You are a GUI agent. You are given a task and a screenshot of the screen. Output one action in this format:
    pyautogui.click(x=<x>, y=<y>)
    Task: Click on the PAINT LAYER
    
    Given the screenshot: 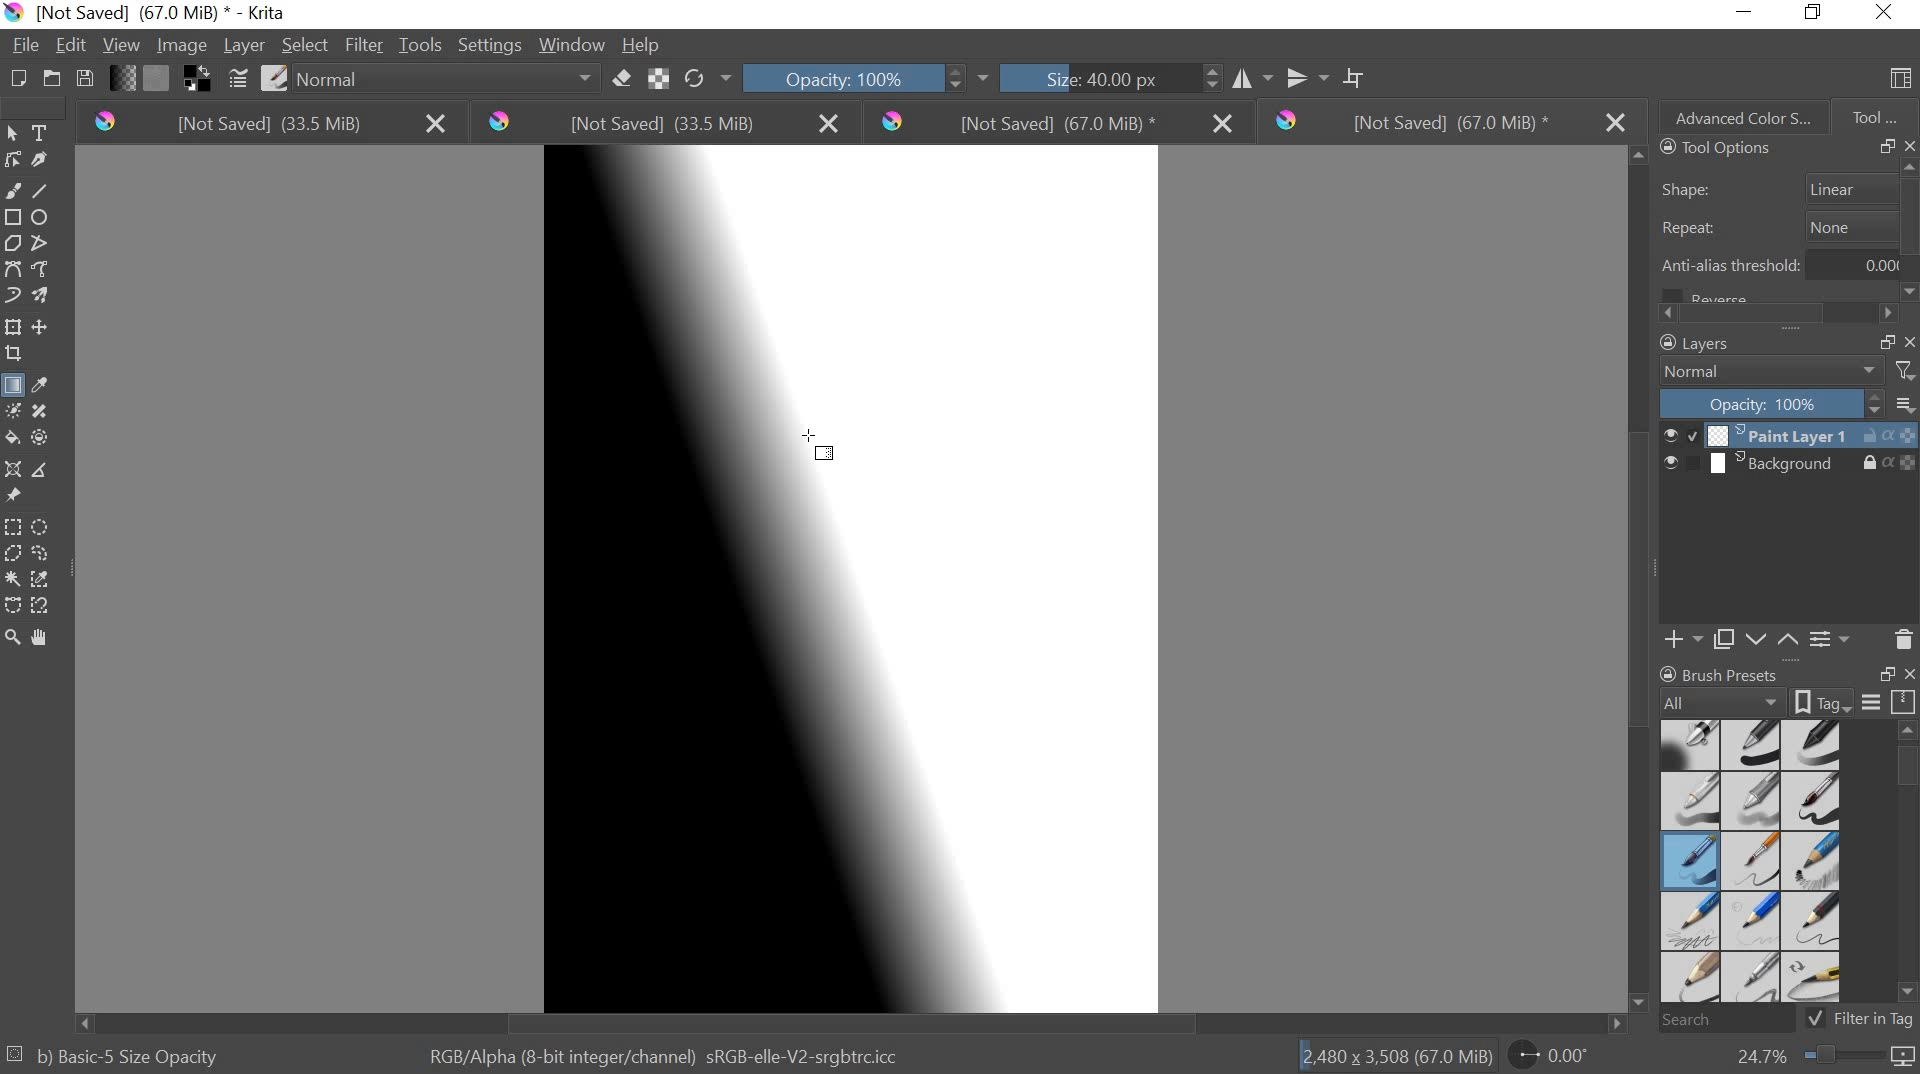 What is the action you would take?
    pyautogui.click(x=1789, y=435)
    